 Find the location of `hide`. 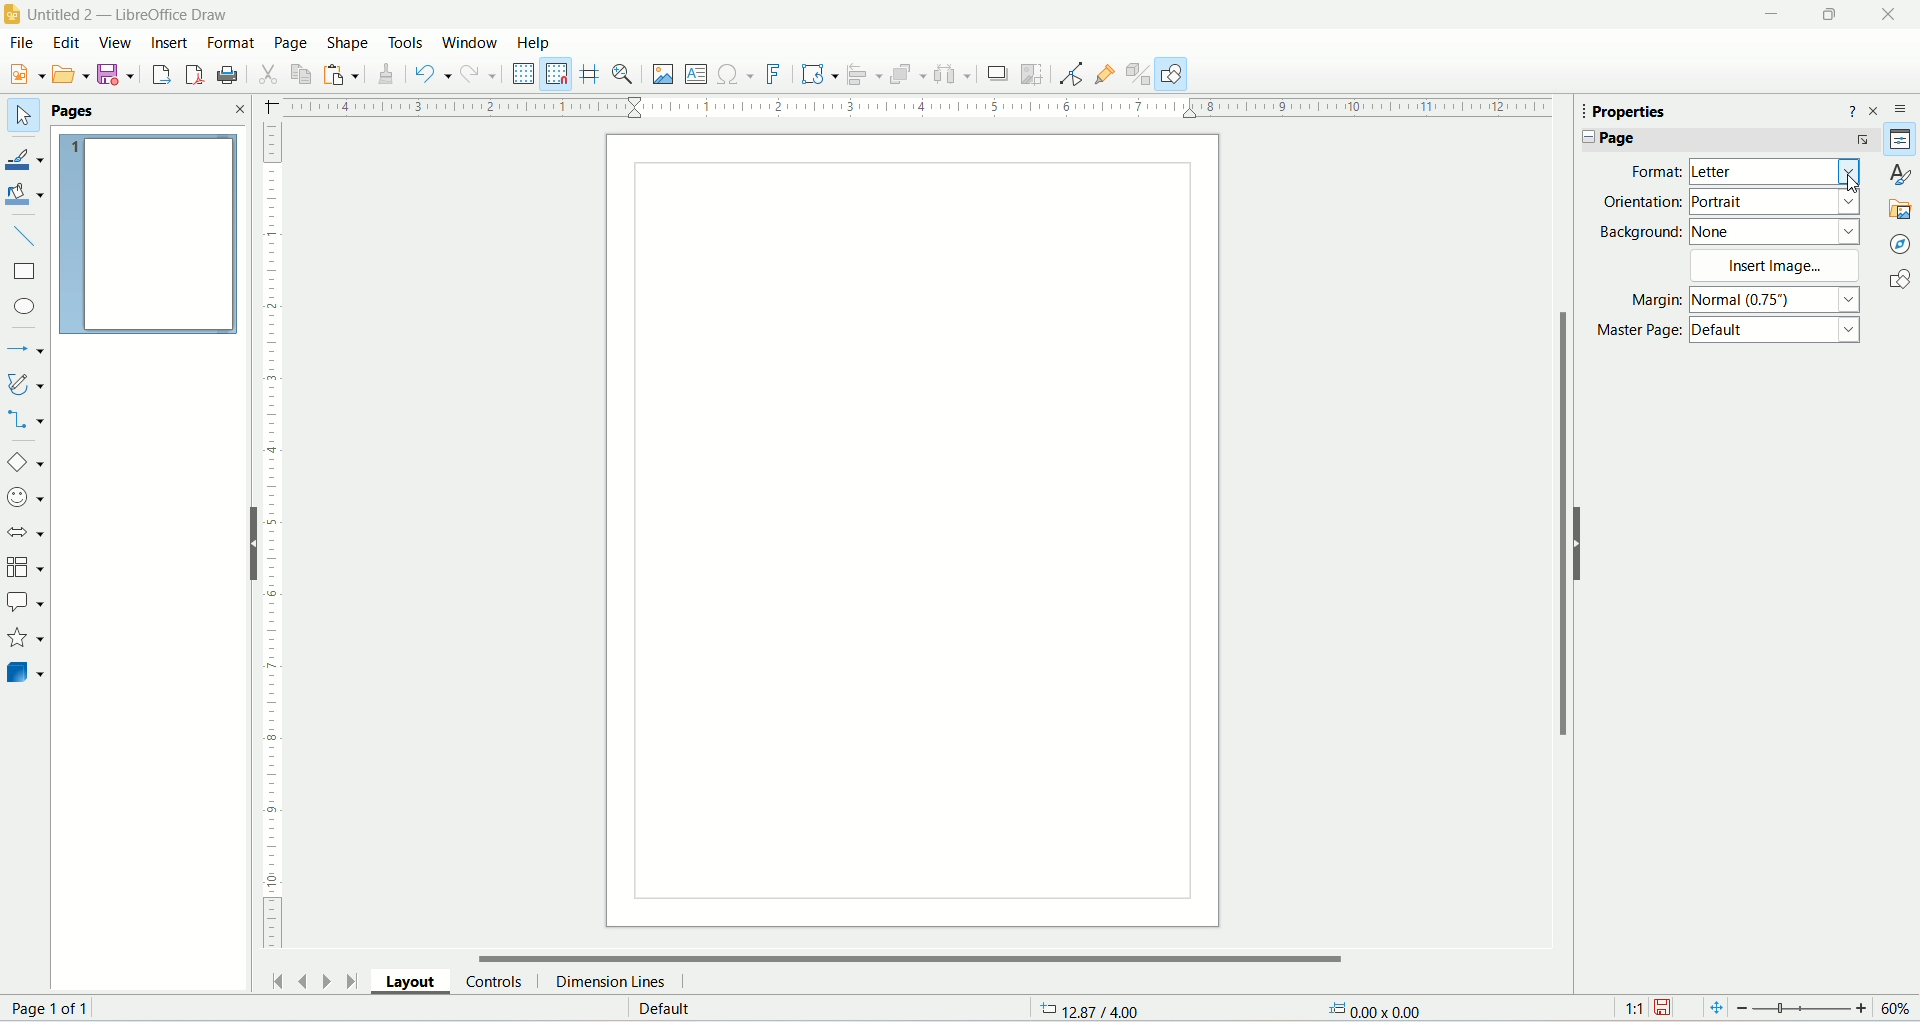

hide is located at coordinates (250, 542).